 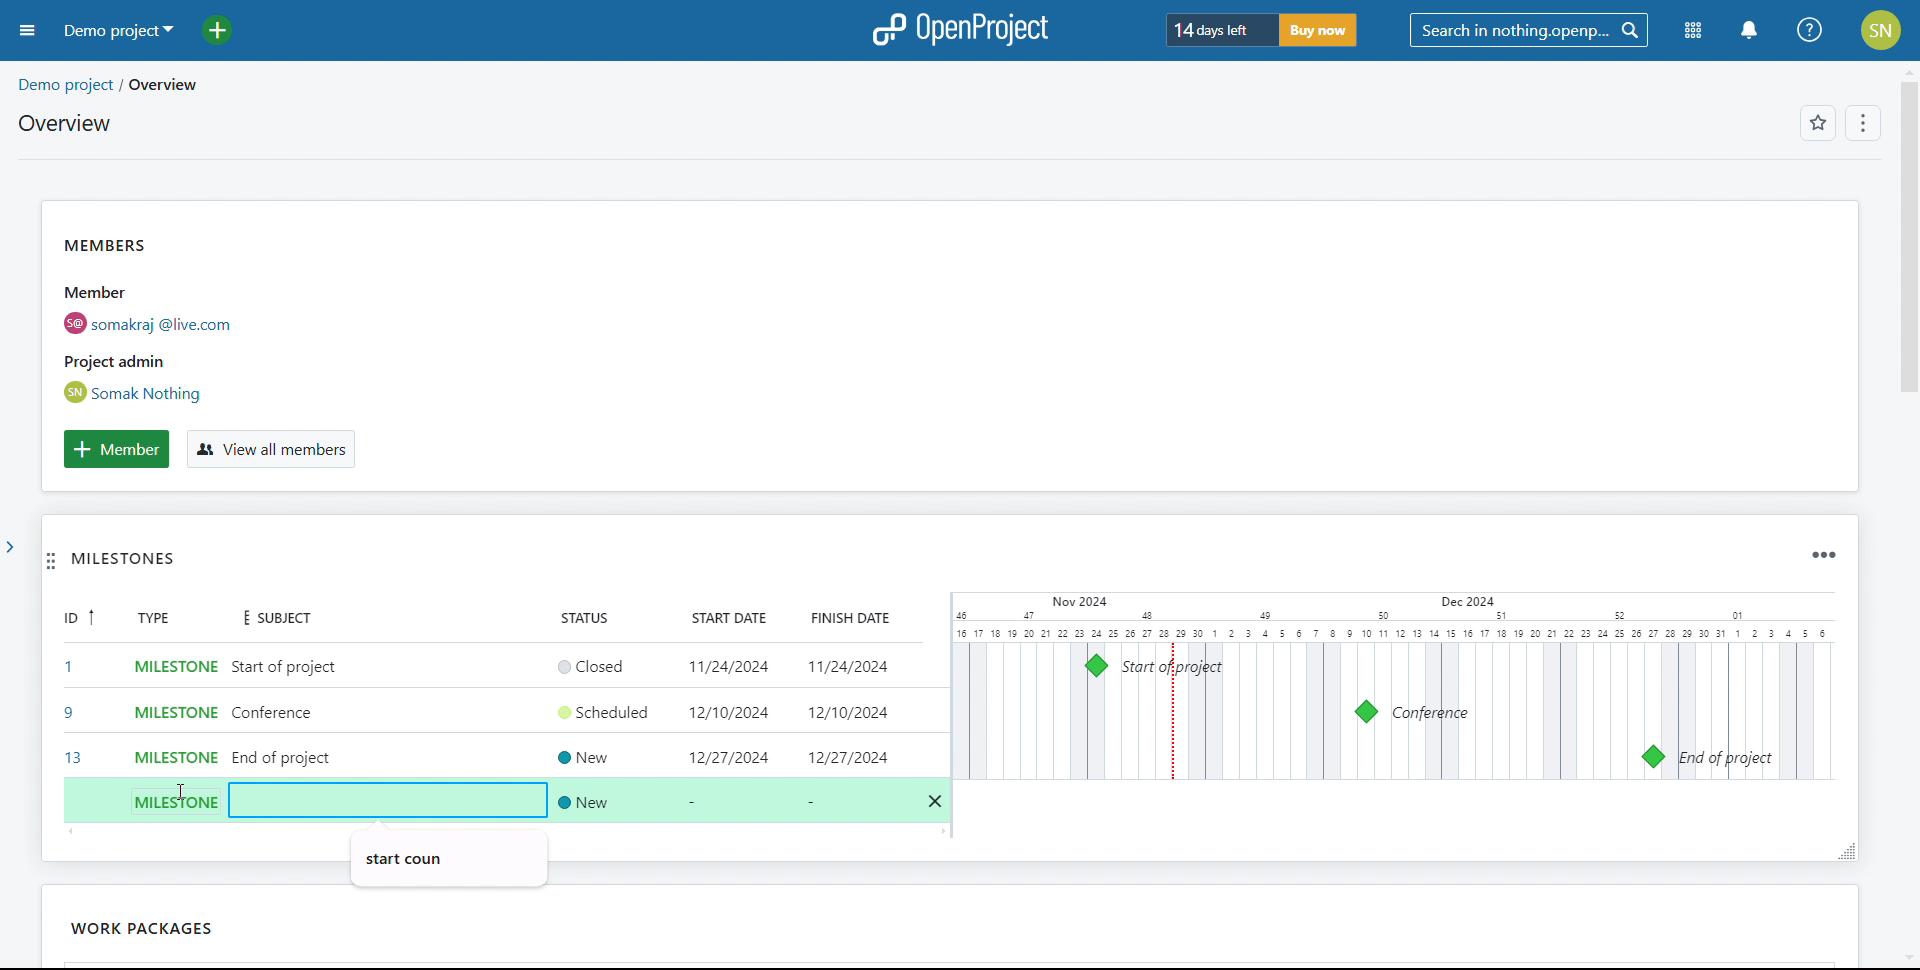 I want to click on finish date, so click(x=842, y=617).